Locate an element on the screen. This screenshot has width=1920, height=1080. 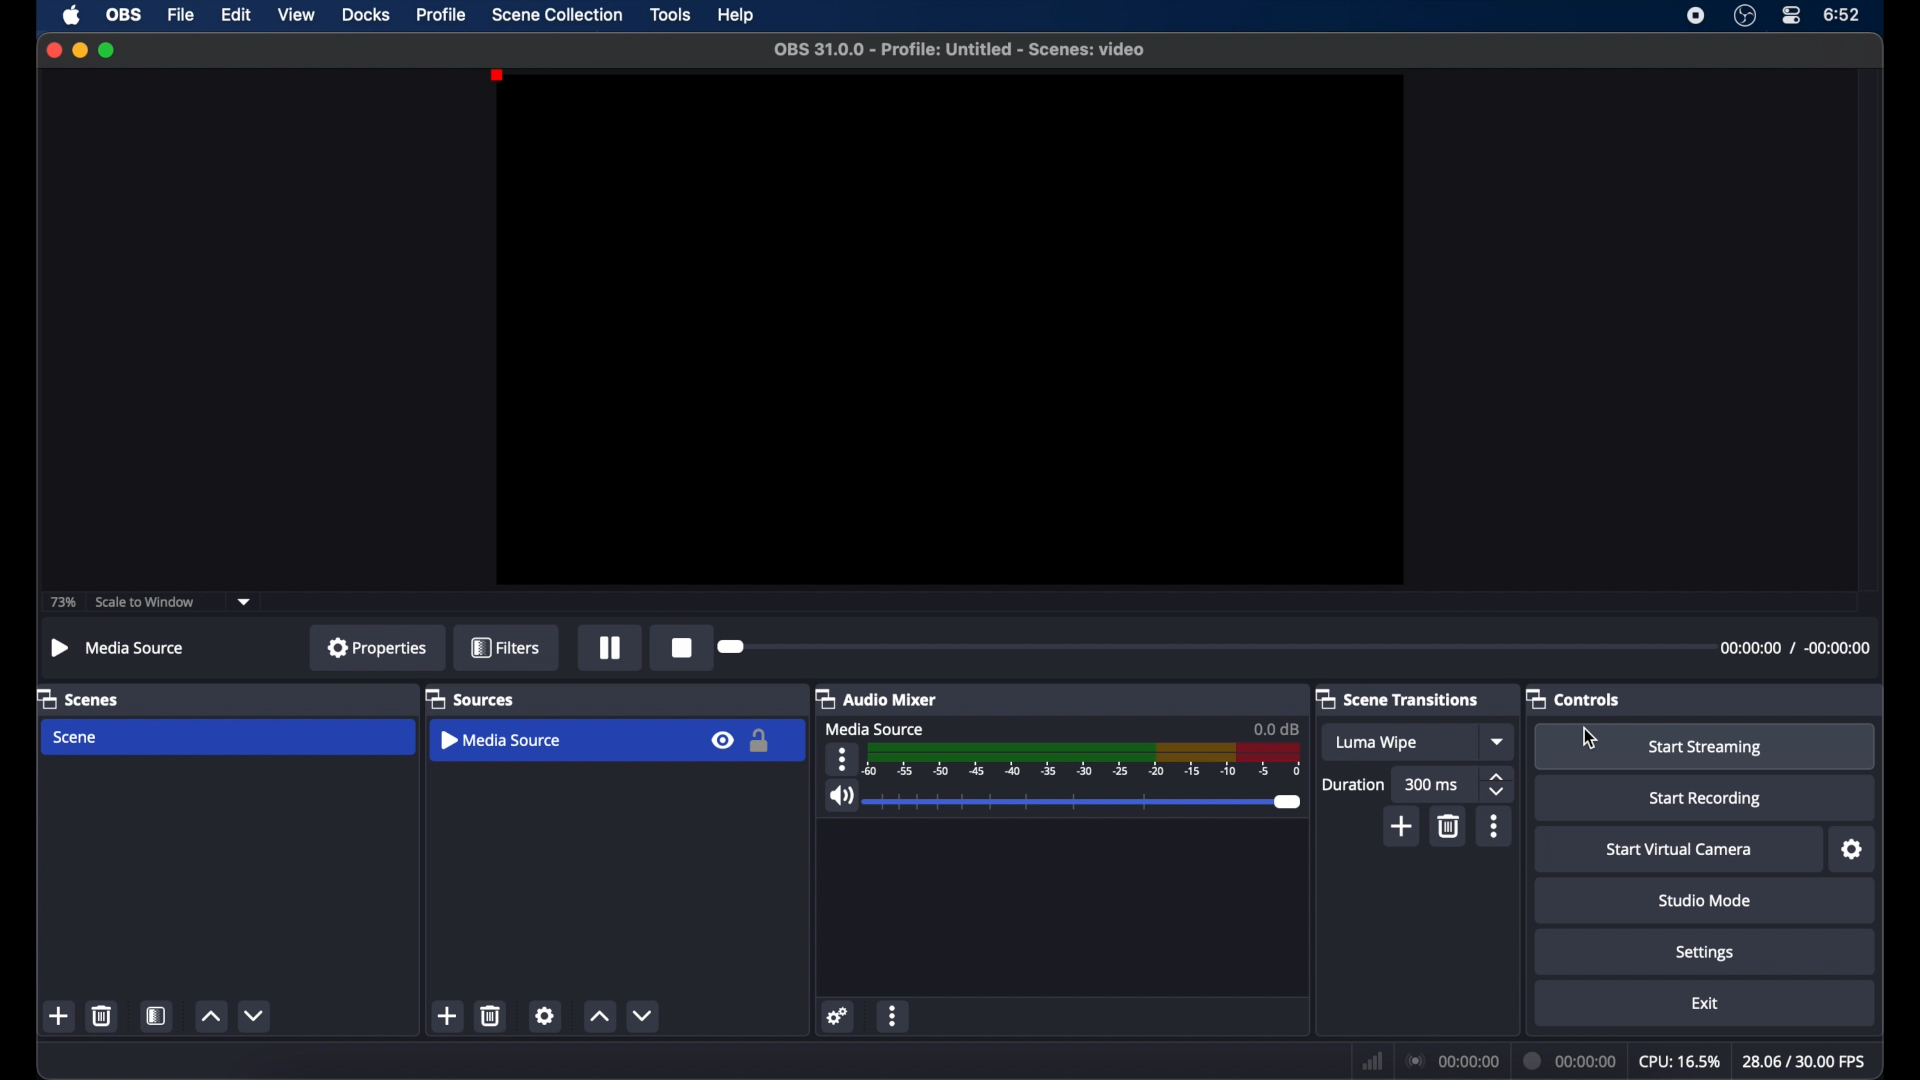
timestamps is located at coordinates (1794, 647).